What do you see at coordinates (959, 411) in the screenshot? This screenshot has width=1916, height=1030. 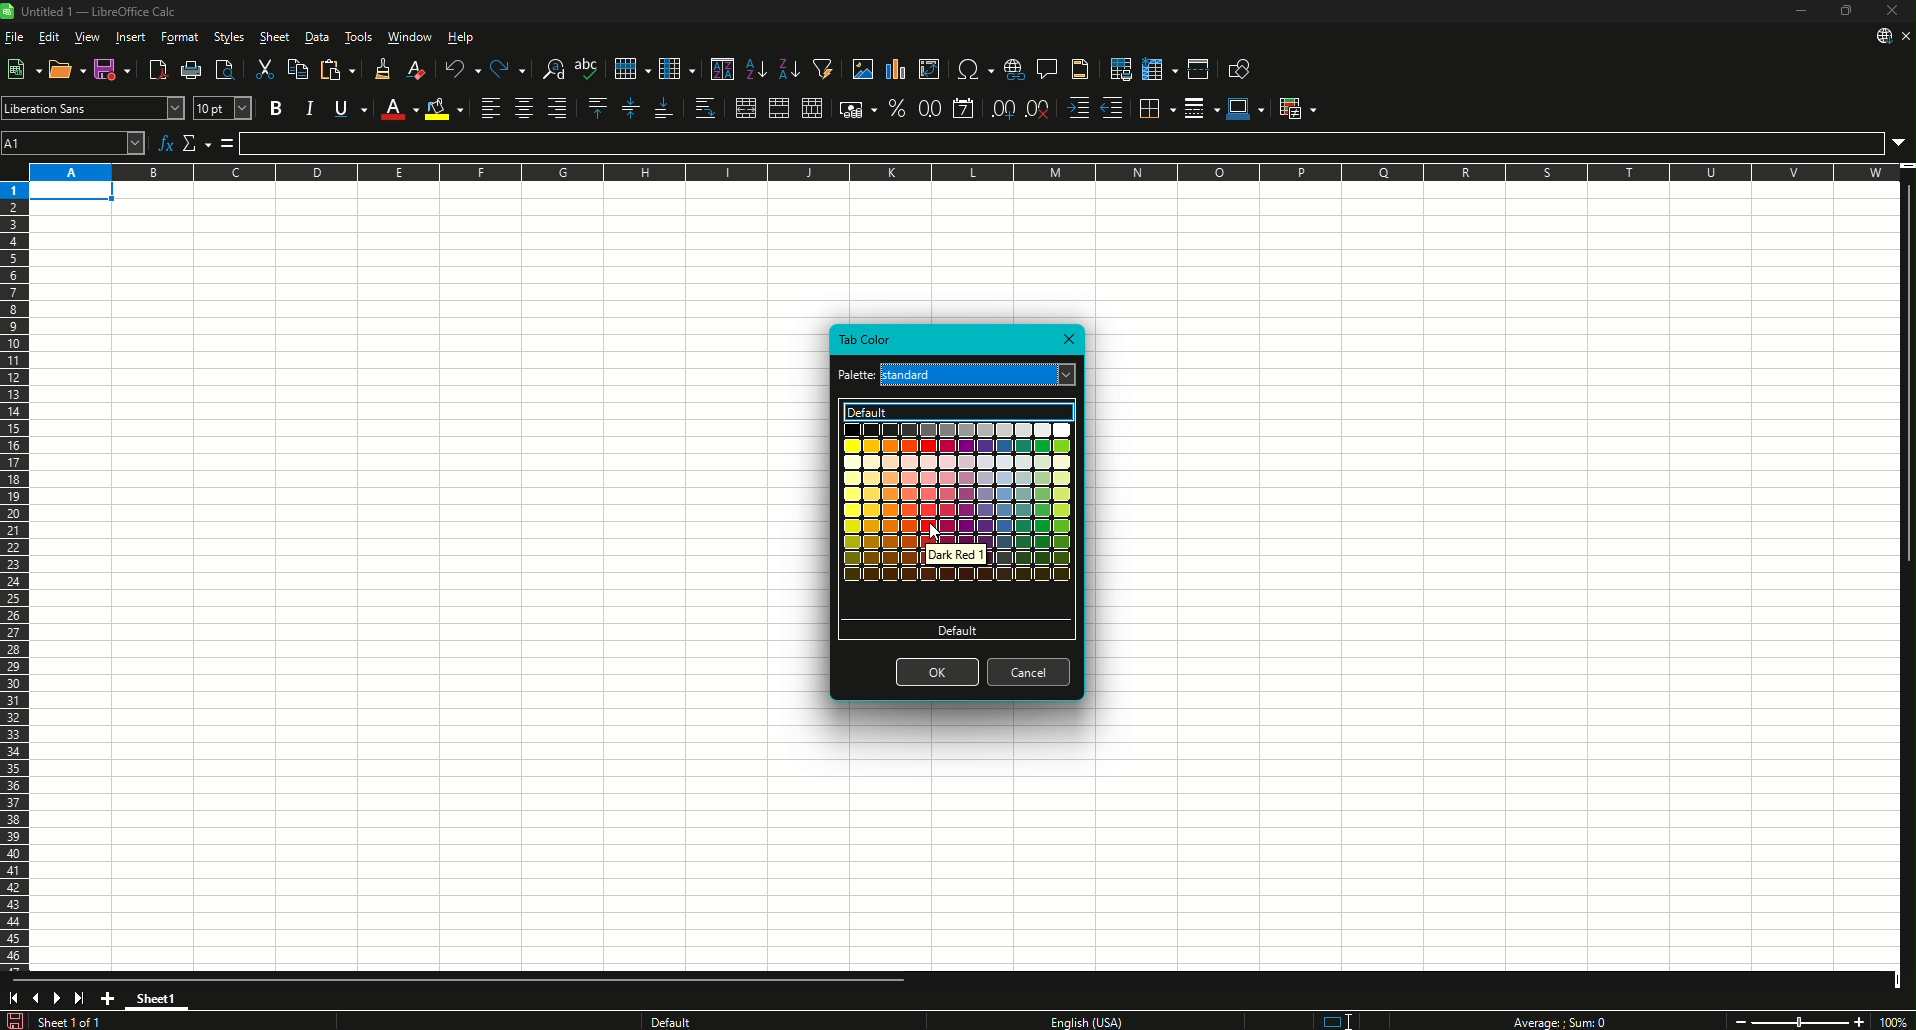 I see `Default color` at bounding box center [959, 411].